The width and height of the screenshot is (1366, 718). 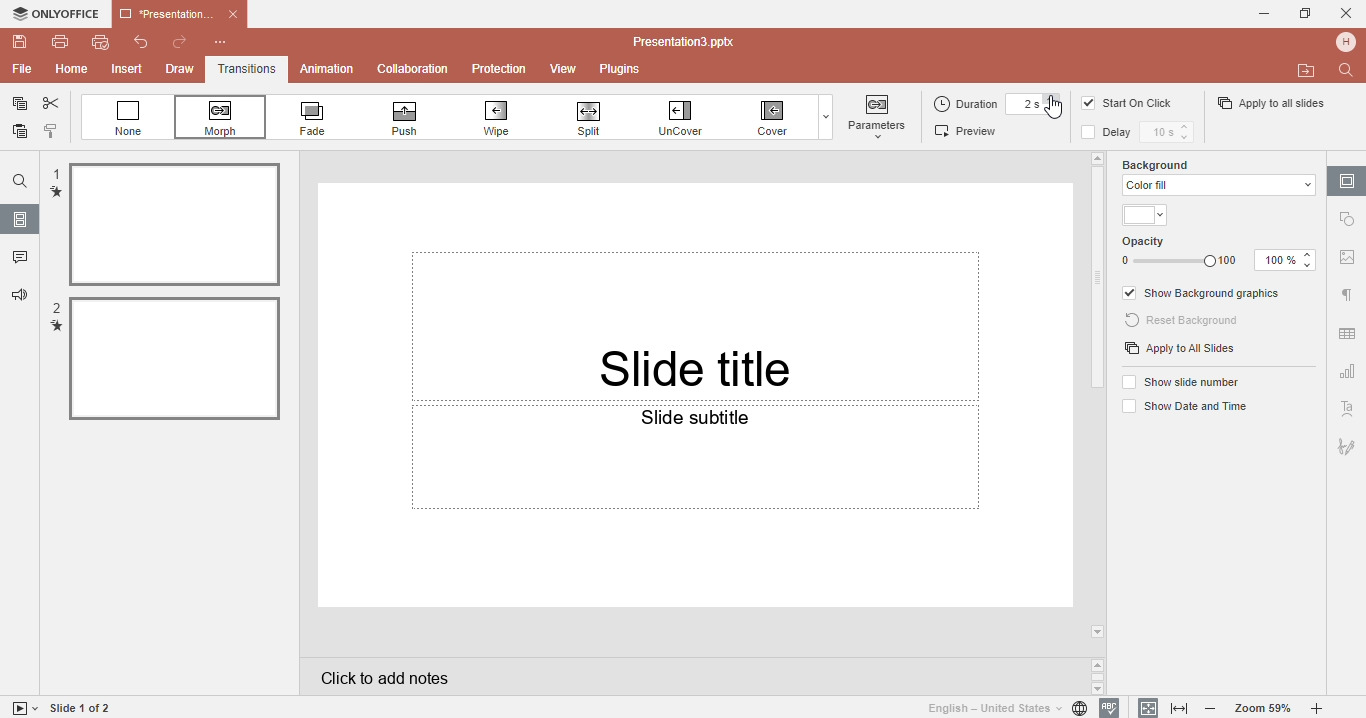 I want to click on Slides , so click(x=20, y=219).